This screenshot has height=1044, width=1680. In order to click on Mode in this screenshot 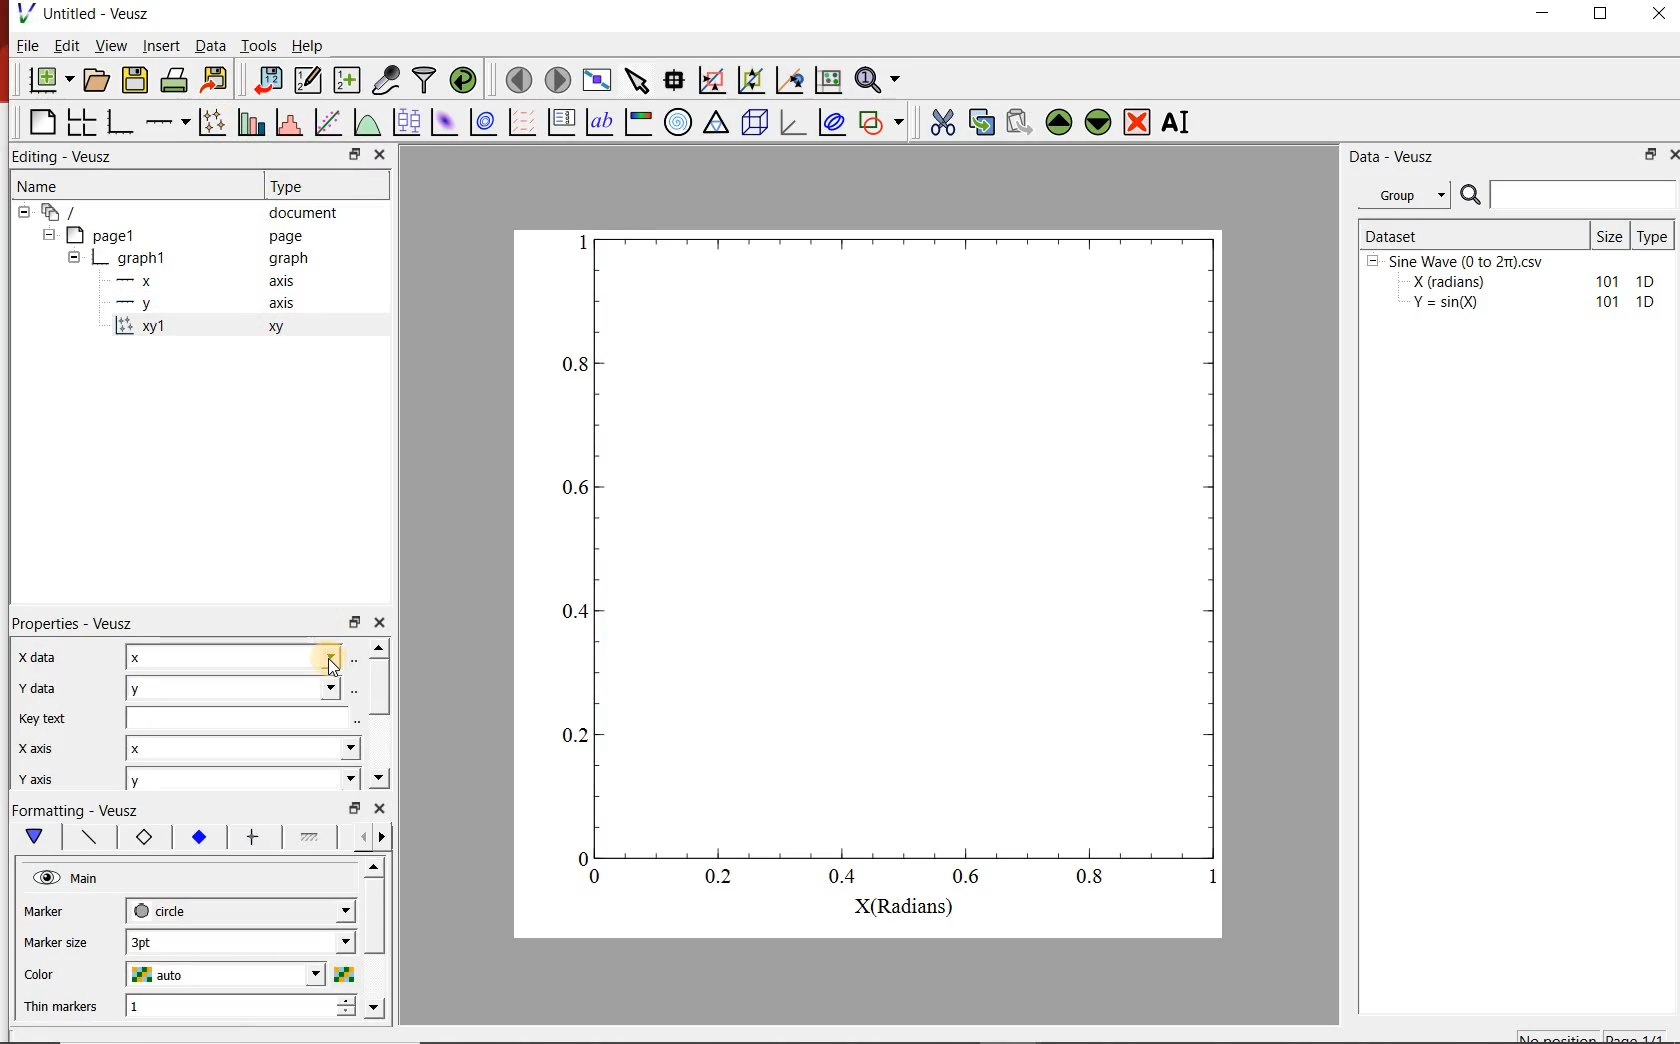, I will do `click(35, 775)`.